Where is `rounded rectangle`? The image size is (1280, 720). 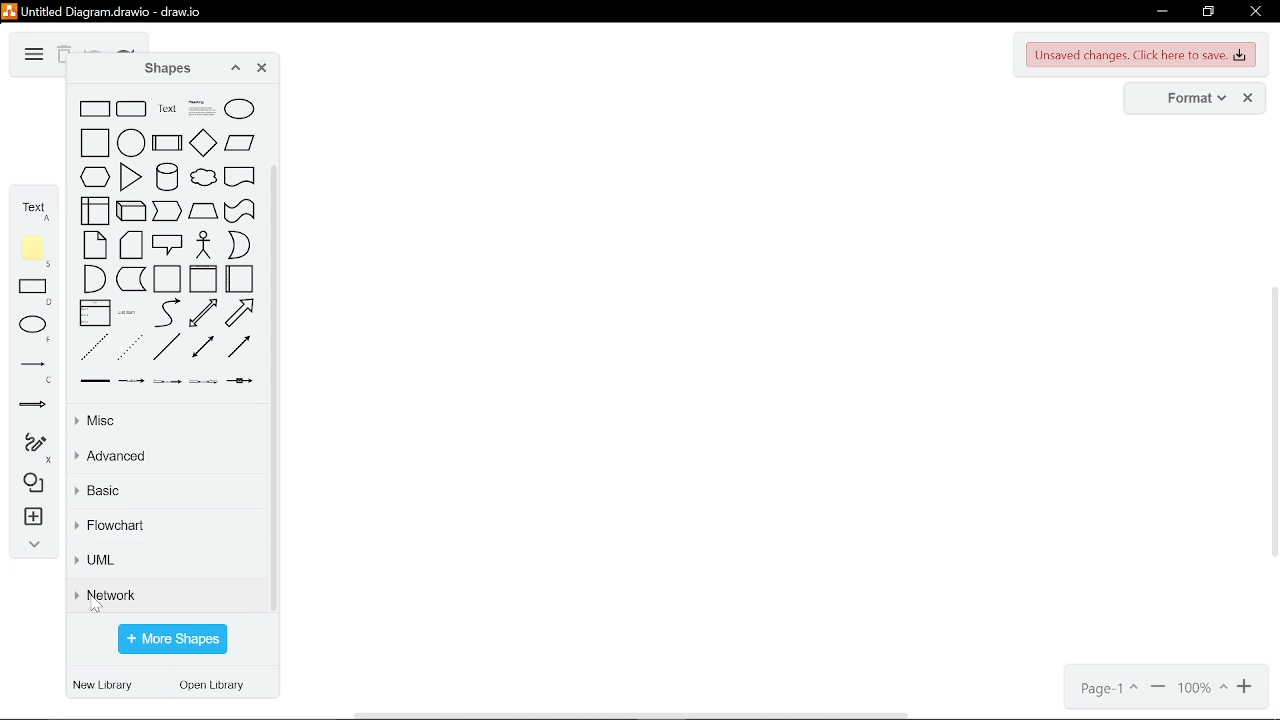 rounded rectangle is located at coordinates (132, 109).